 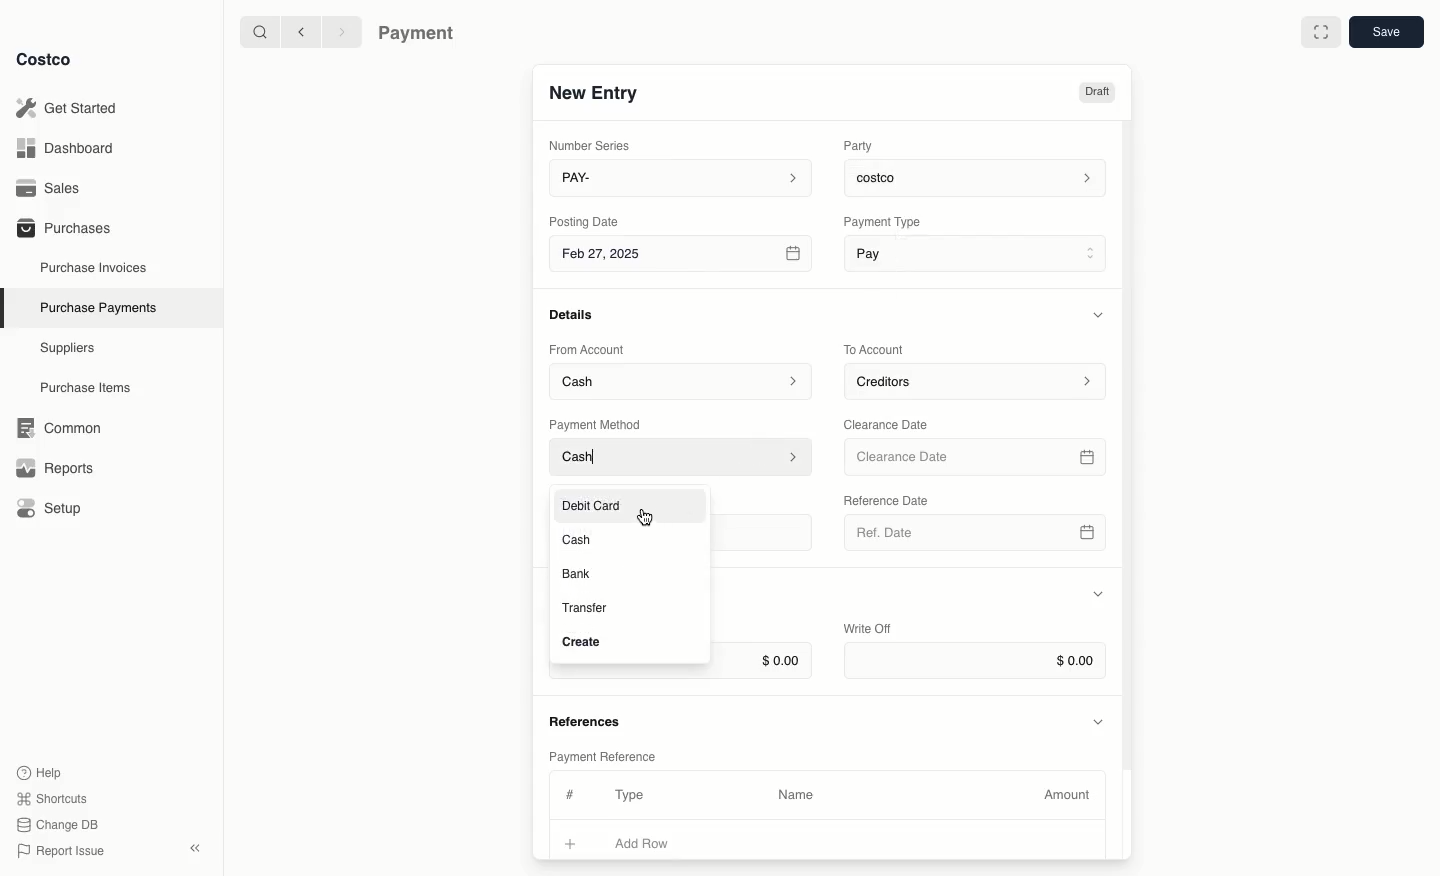 I want to click on References, so click(x=588, y=719).